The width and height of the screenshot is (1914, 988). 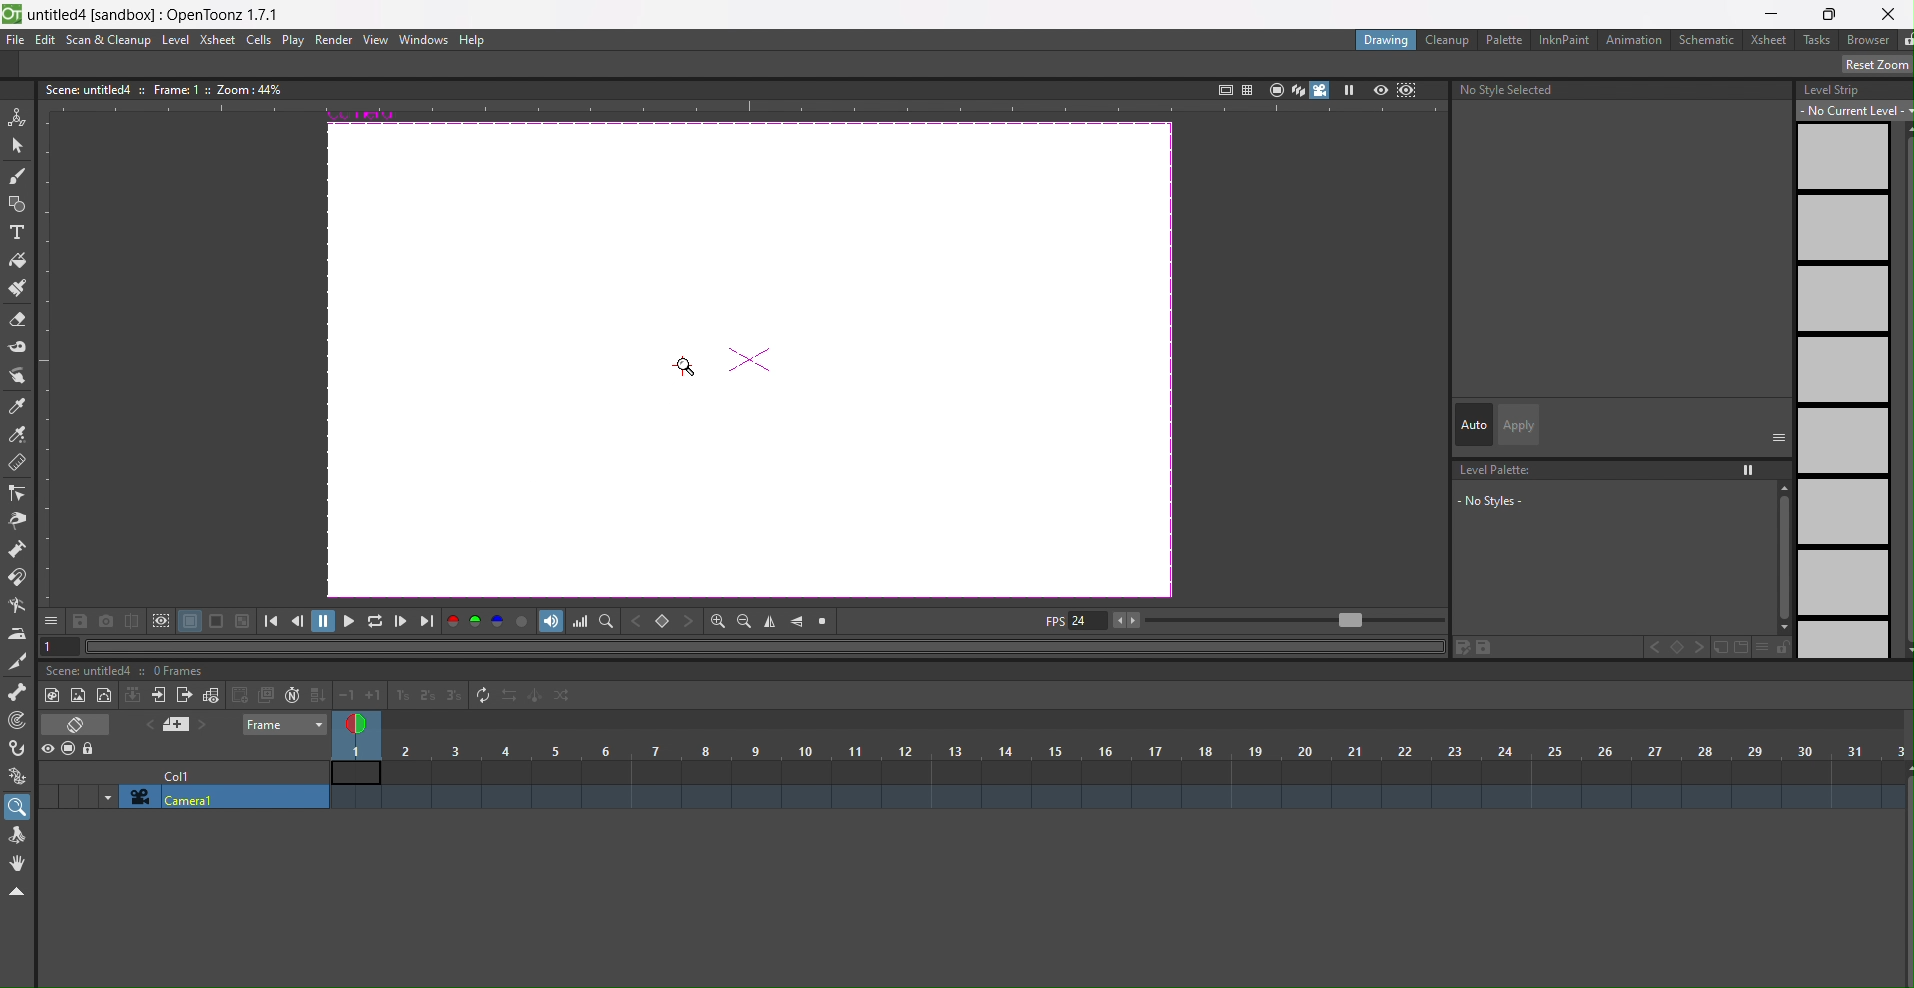 I want to click on flip horizontal, so click(x=798, y=622).